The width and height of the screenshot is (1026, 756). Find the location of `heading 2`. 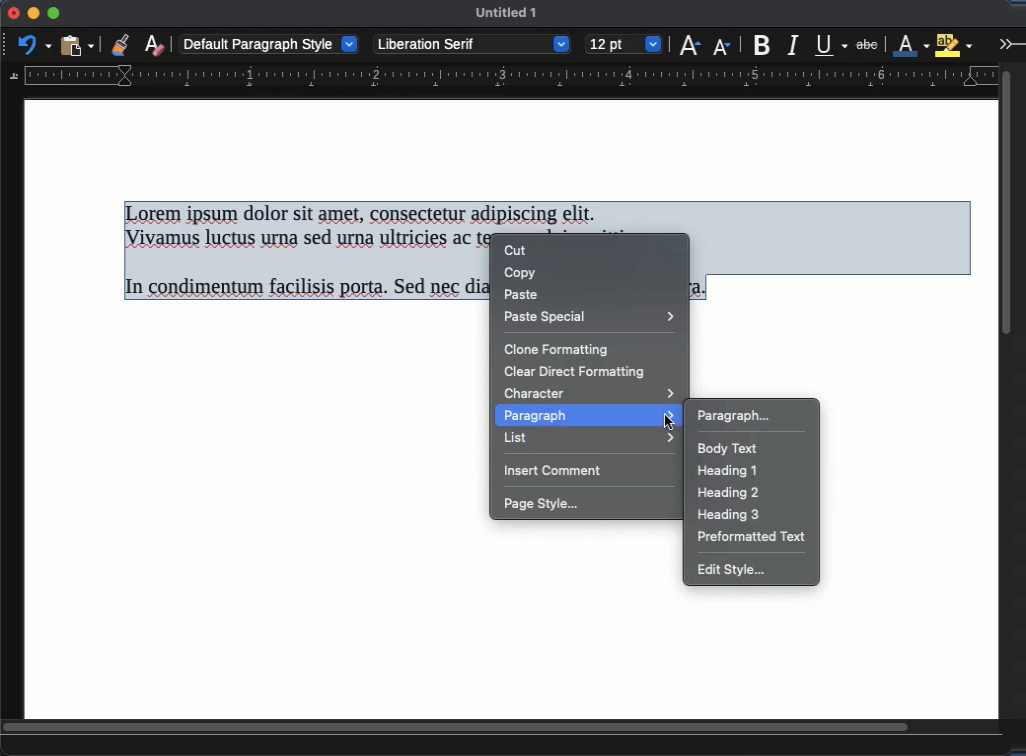

heading 2 is located at coordinates (728, 494).